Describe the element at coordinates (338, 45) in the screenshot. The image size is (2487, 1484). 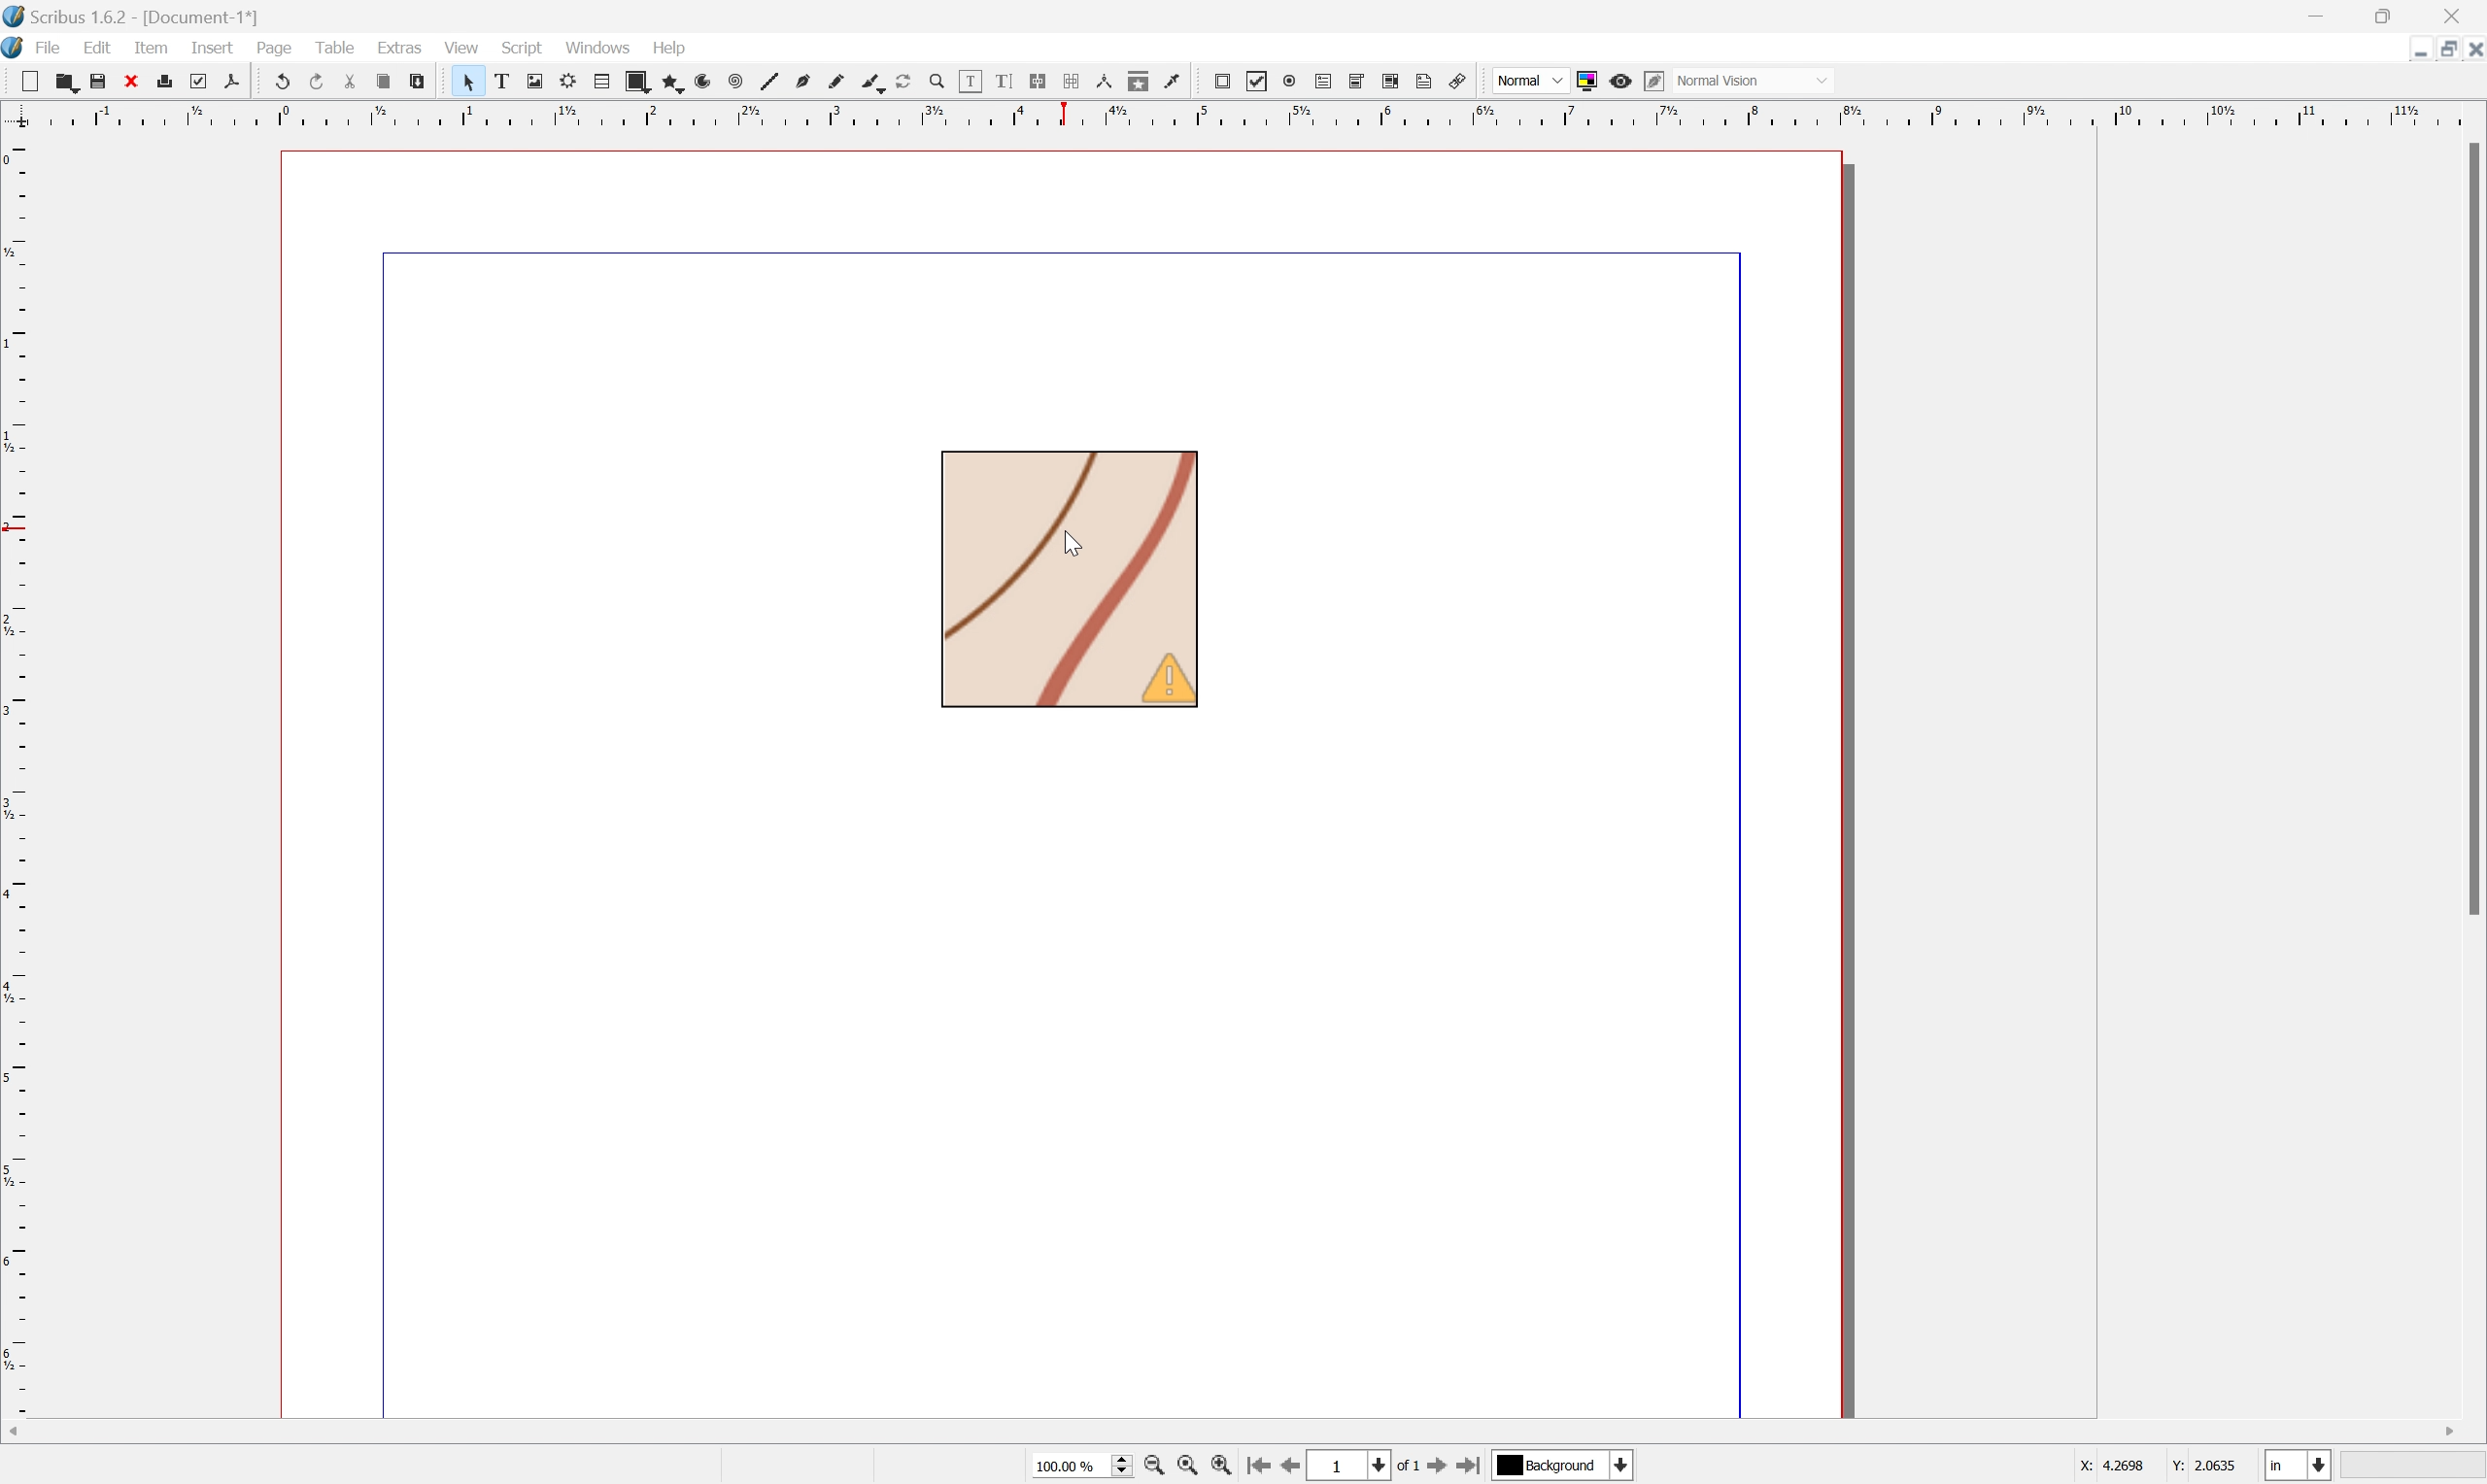
I see `Table` at that location.